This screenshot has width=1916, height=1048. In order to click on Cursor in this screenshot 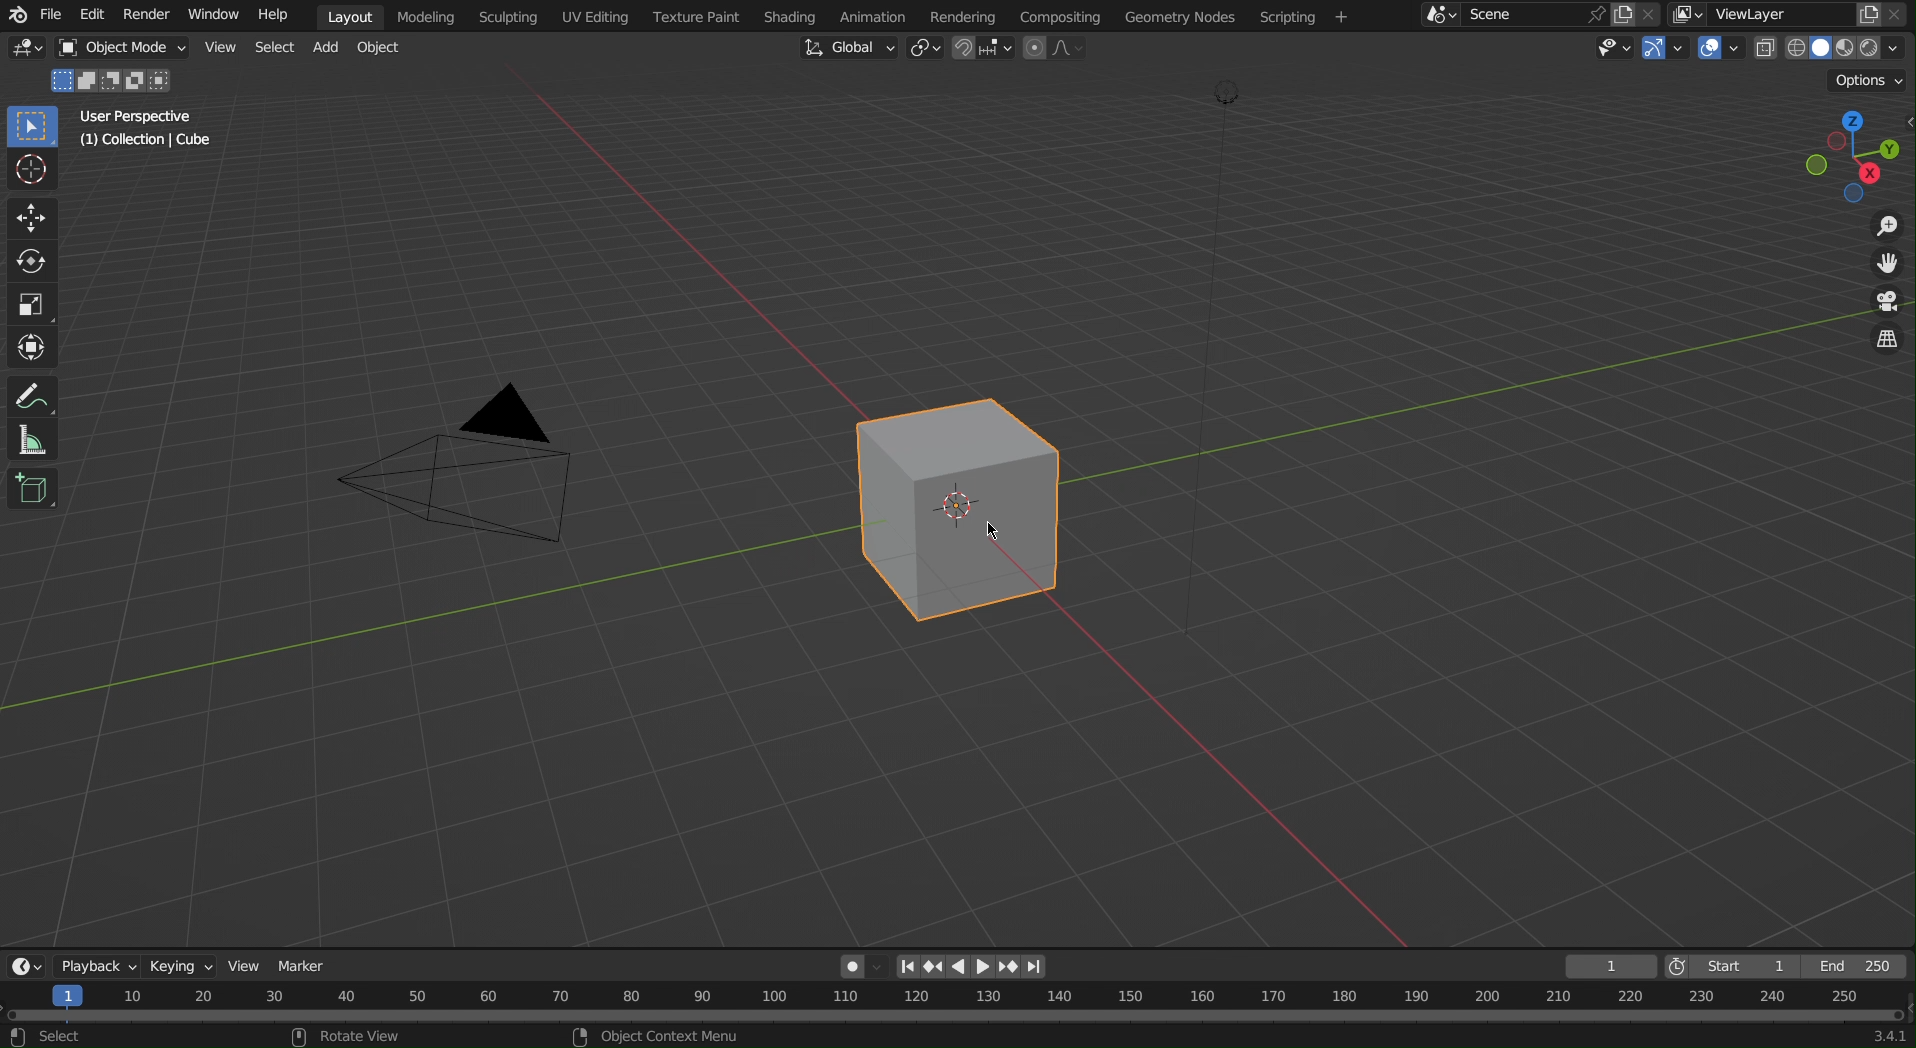, I will do `click(30, 173)`.